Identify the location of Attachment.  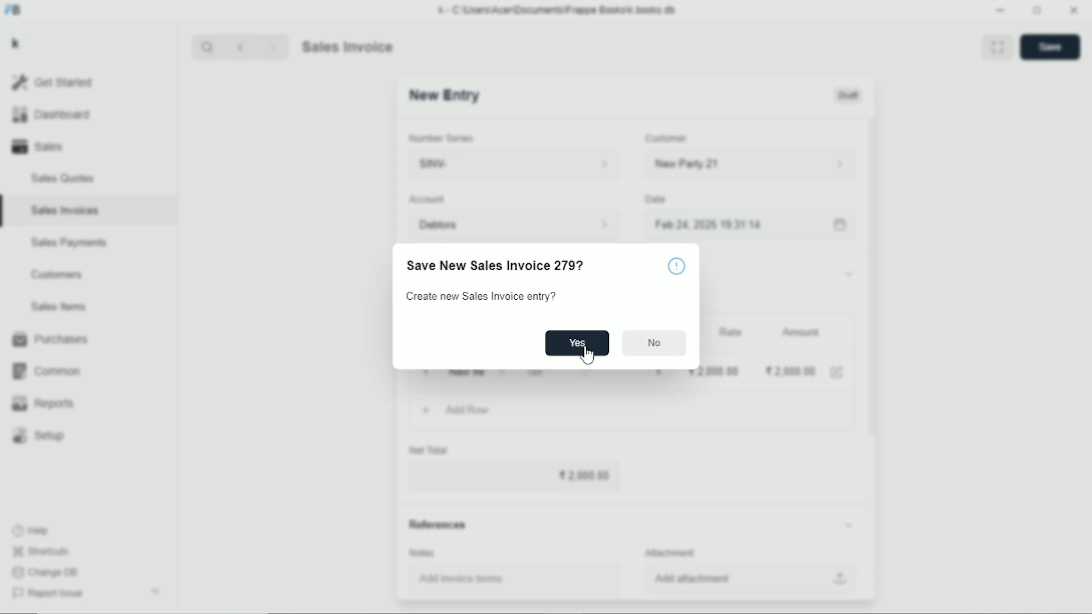
(670, 553).